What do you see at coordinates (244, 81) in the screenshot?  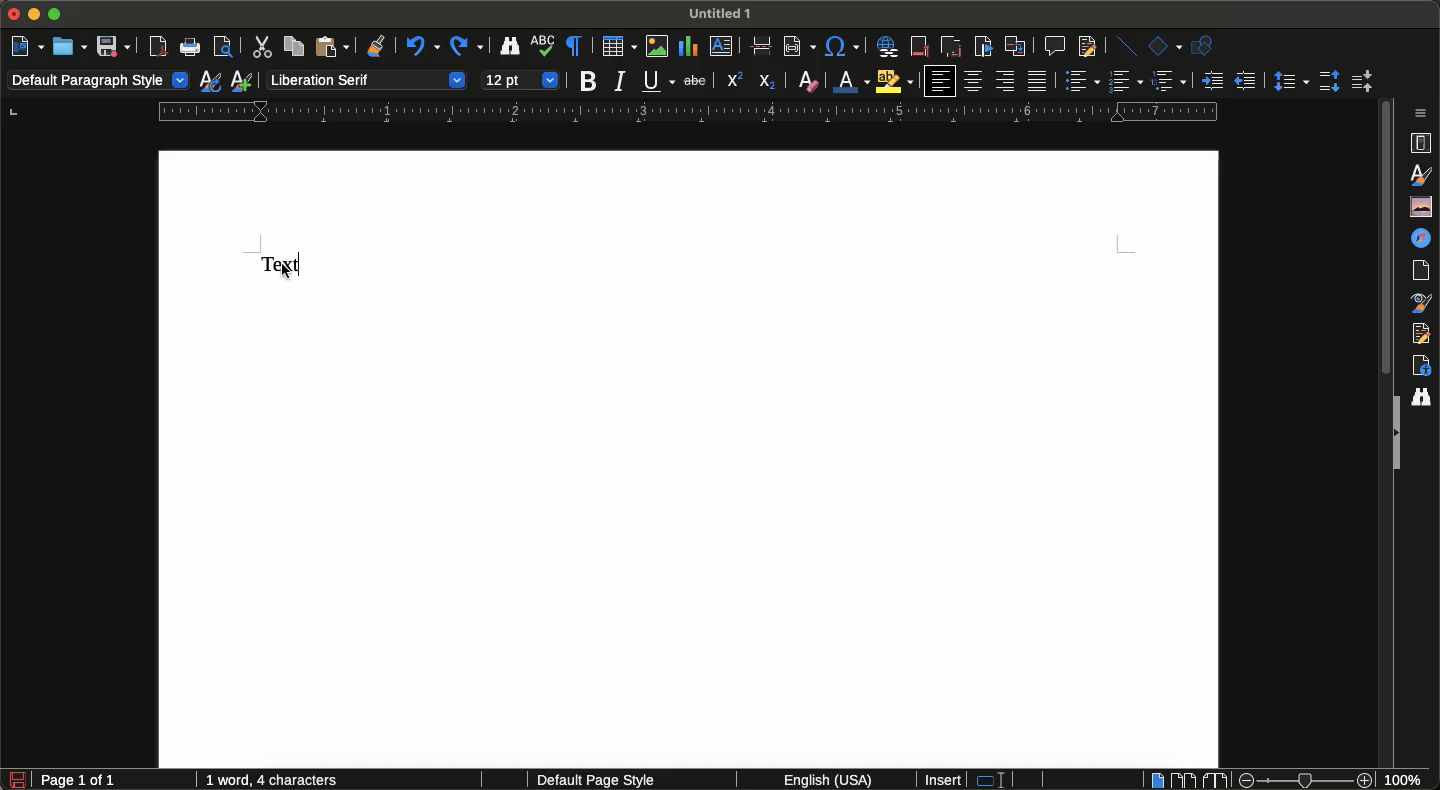 I see `New style from selection` at bounding box center [244, 81].